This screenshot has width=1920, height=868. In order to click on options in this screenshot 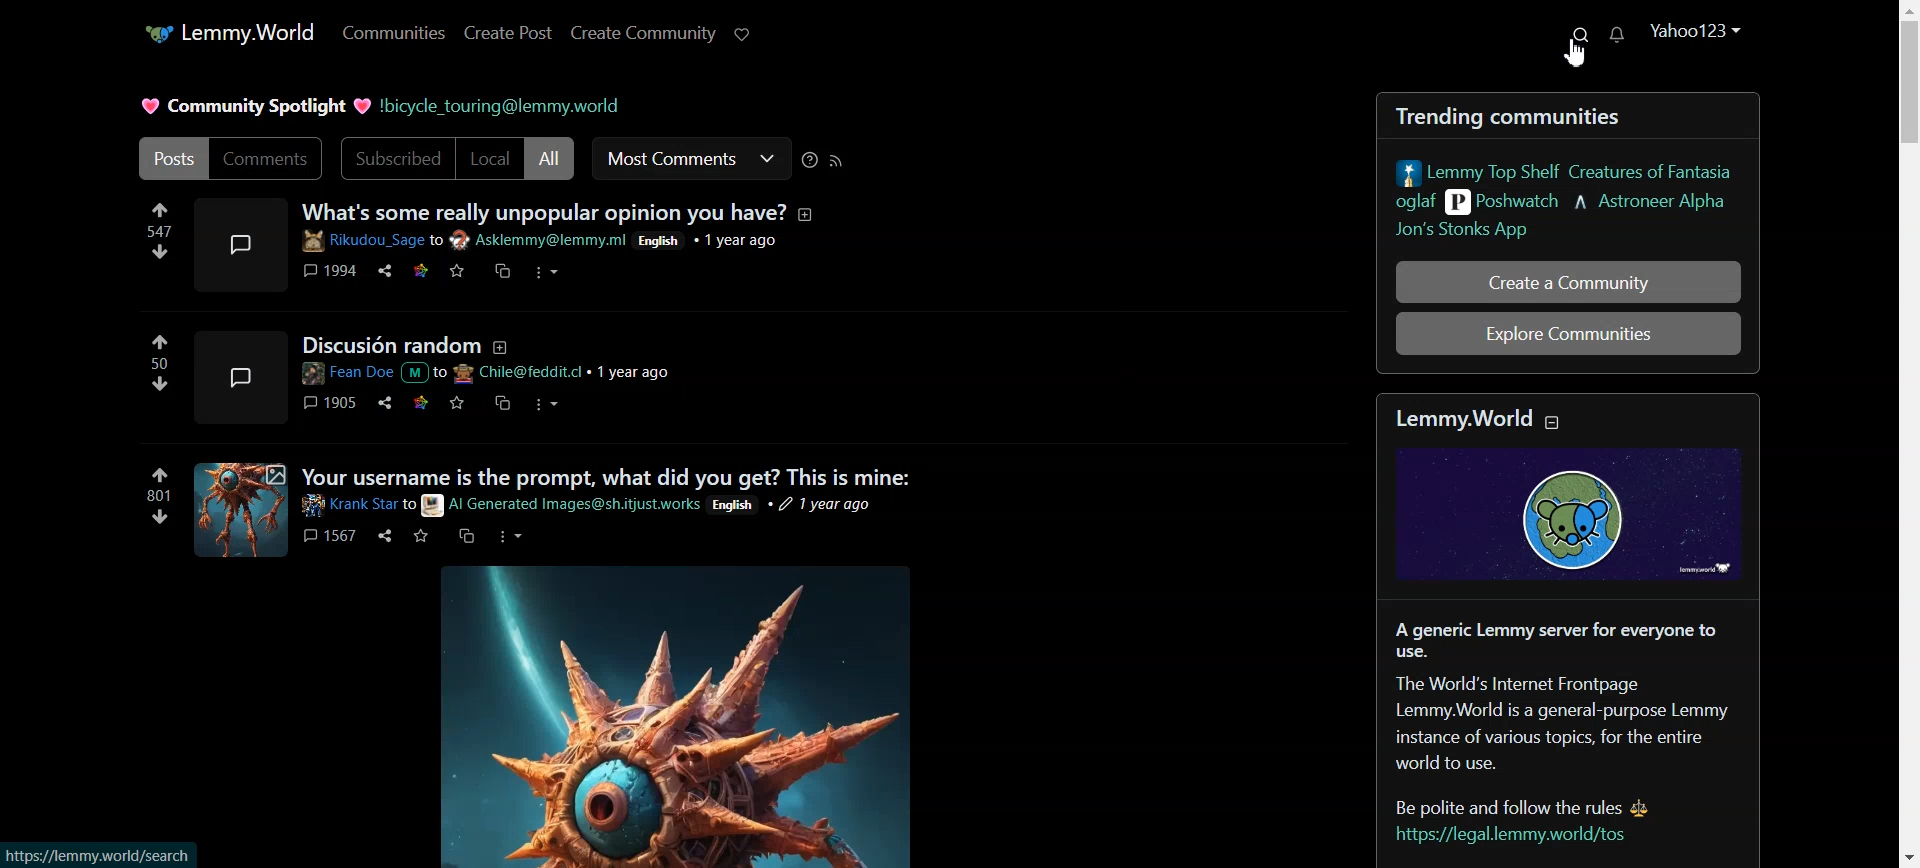, I will do `click(543, 273)`.